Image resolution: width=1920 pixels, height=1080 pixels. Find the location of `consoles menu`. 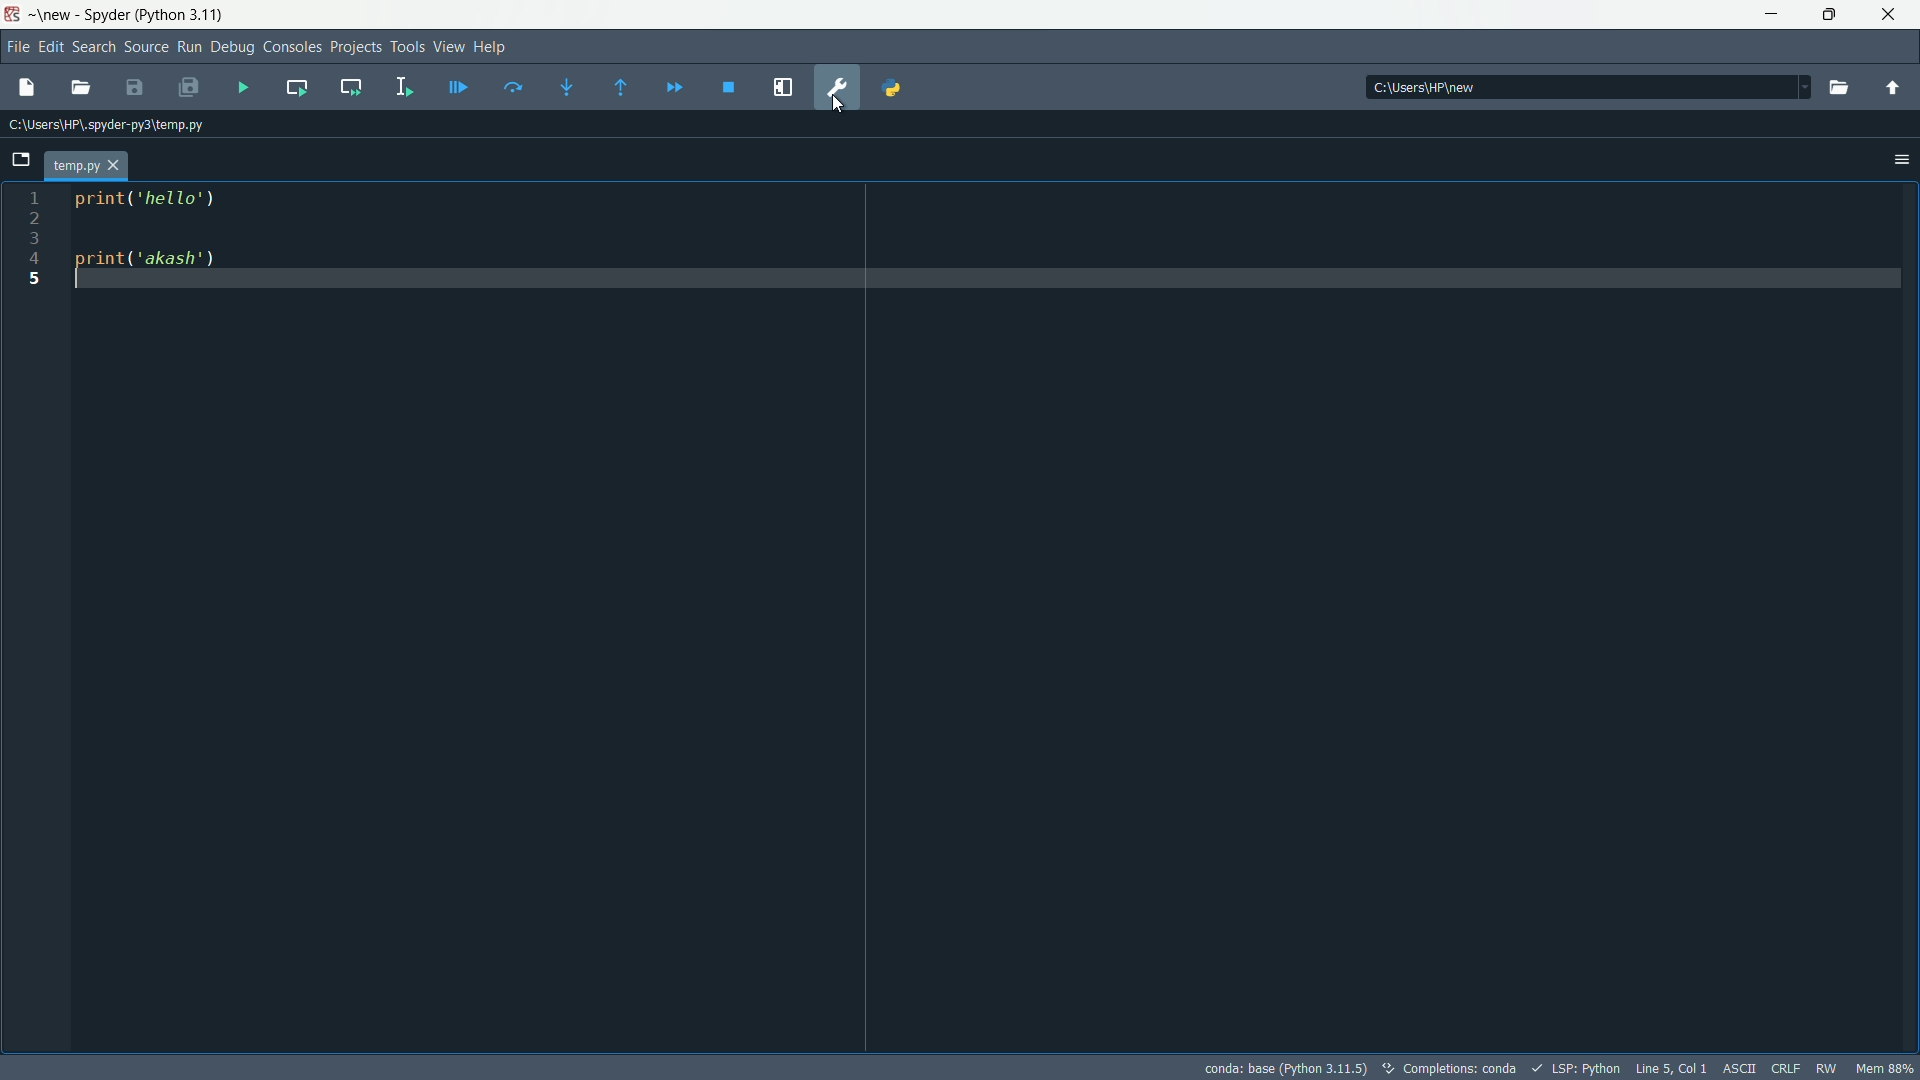

consoles menu is located at coordinates (290, 46).